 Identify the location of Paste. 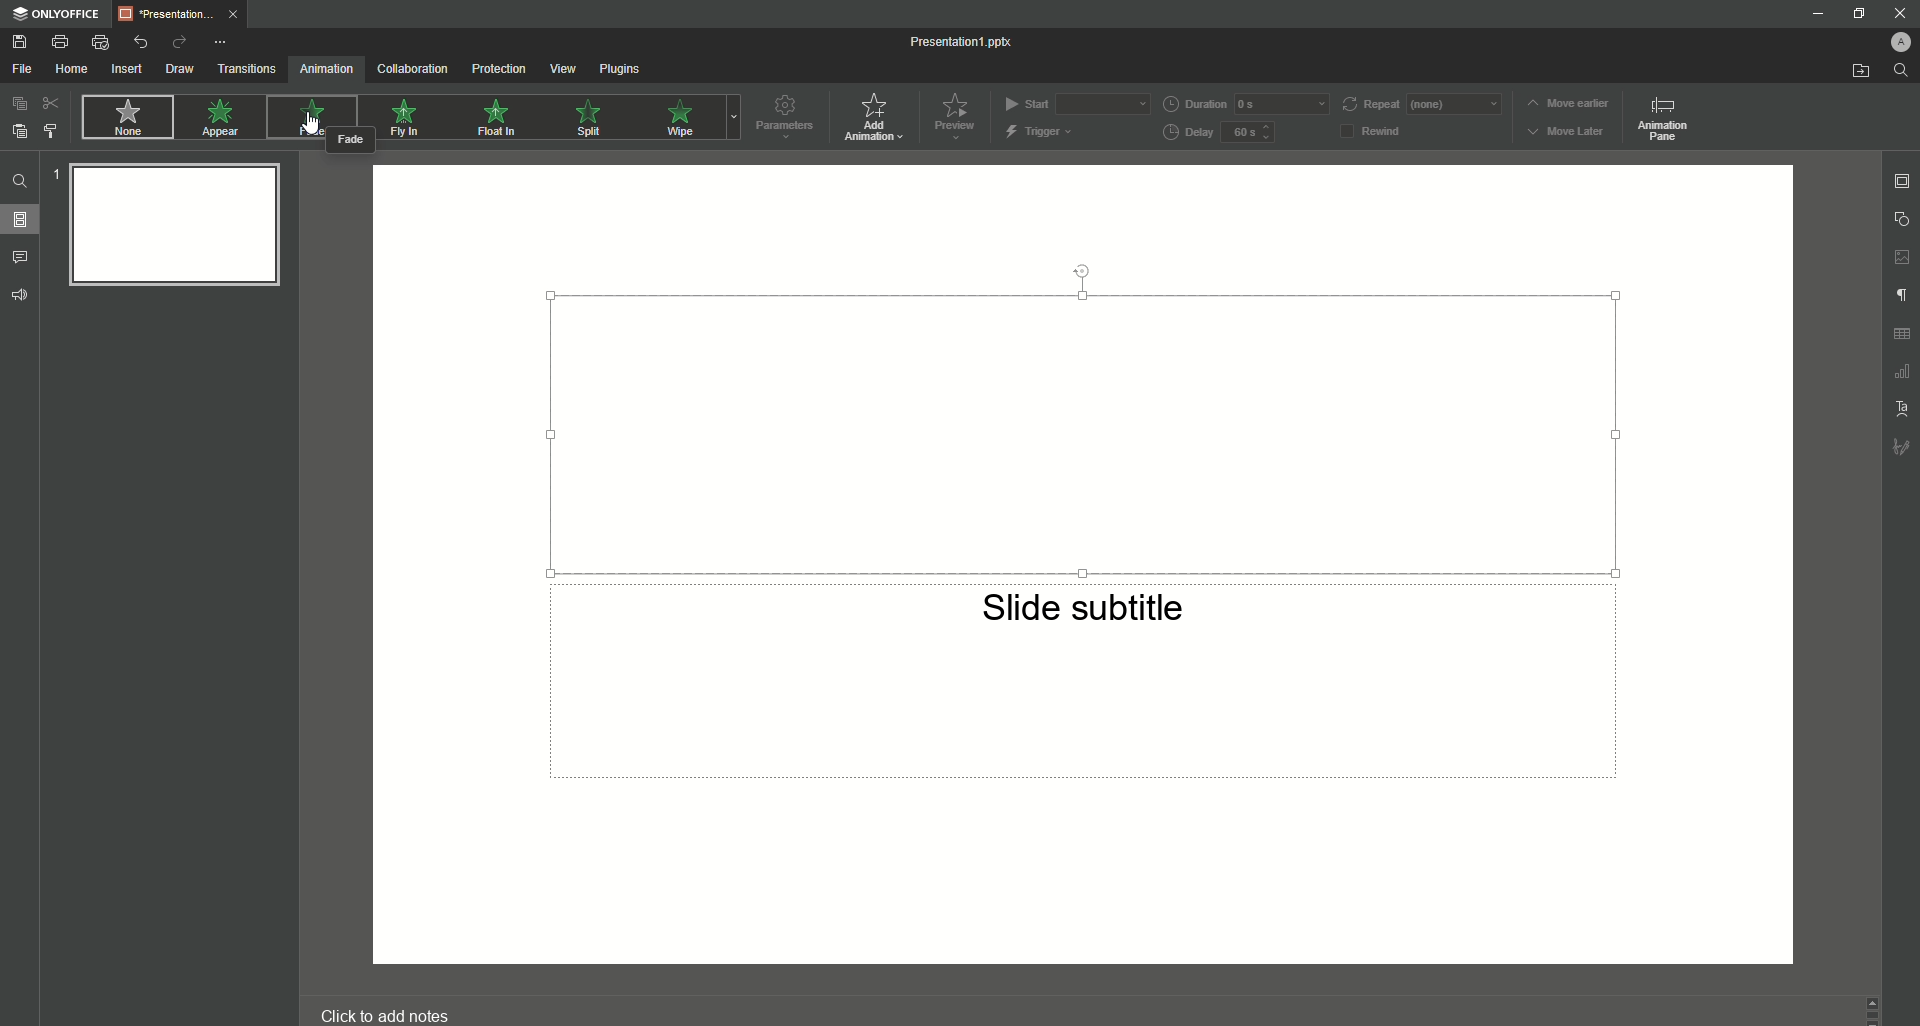
(18, 132).